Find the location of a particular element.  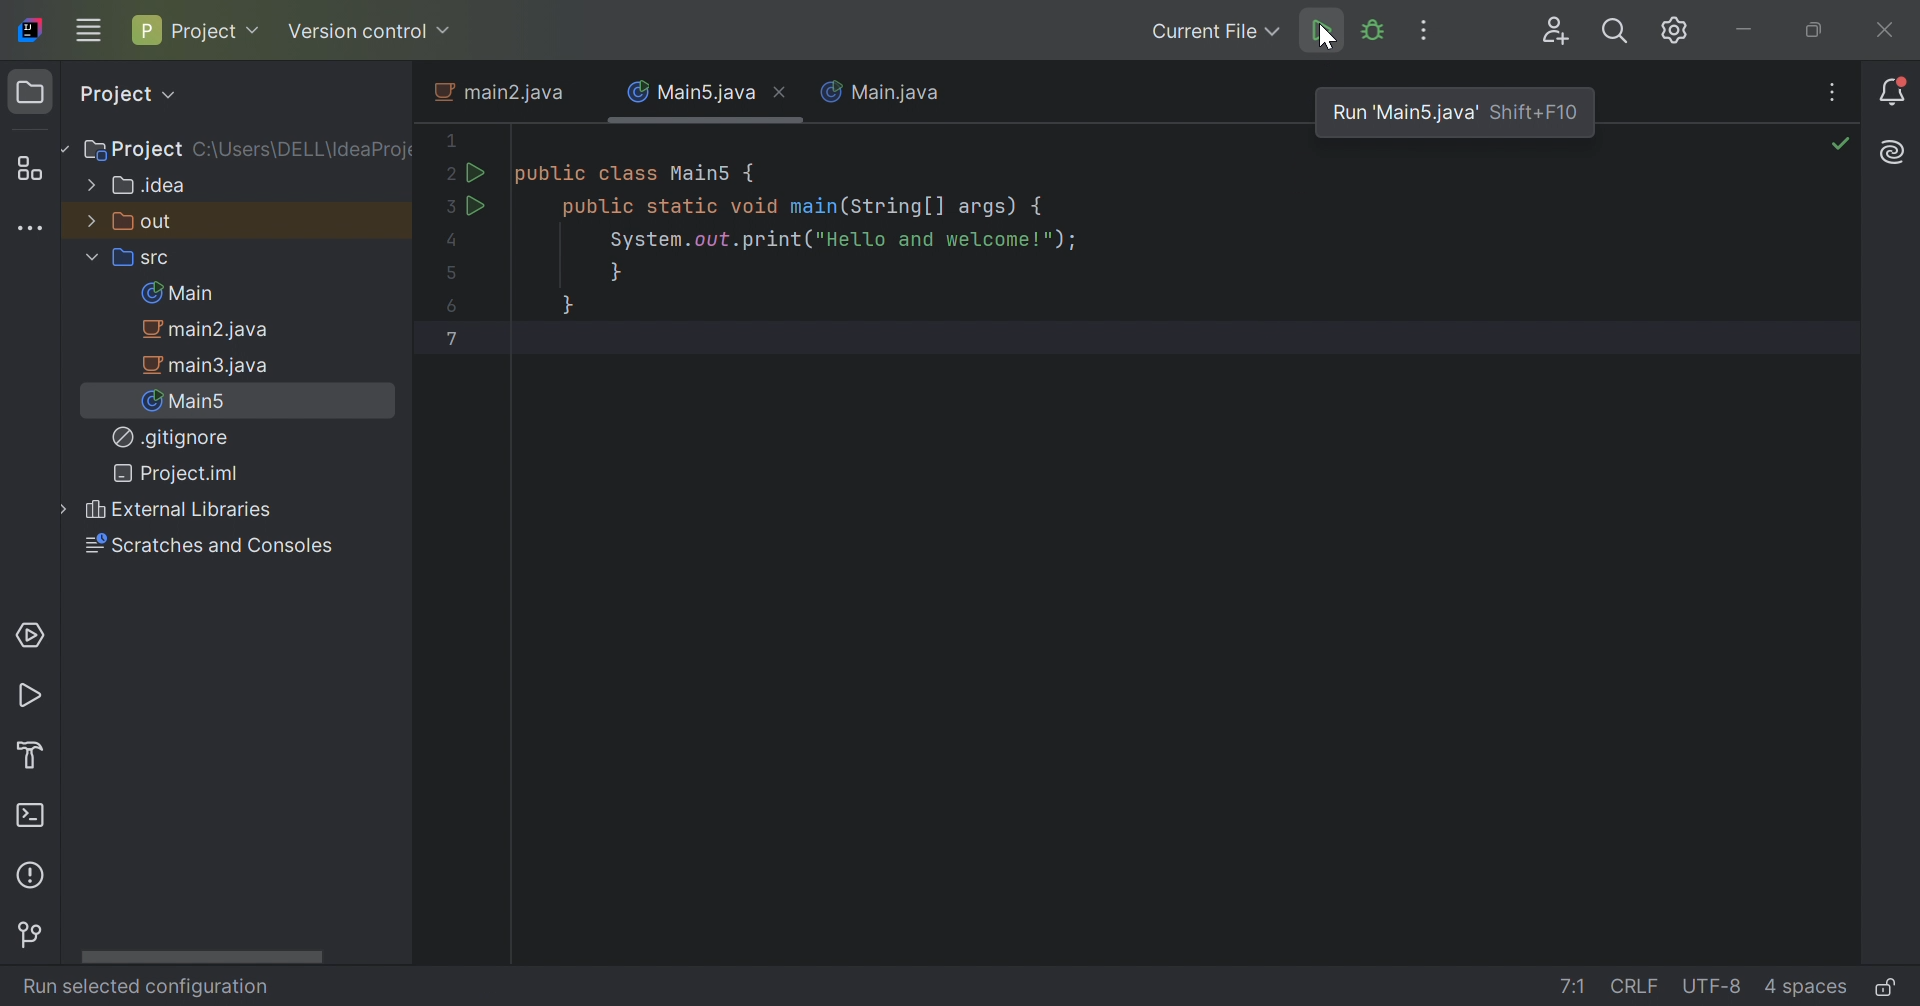

Main is located at coordinates (177, 295).